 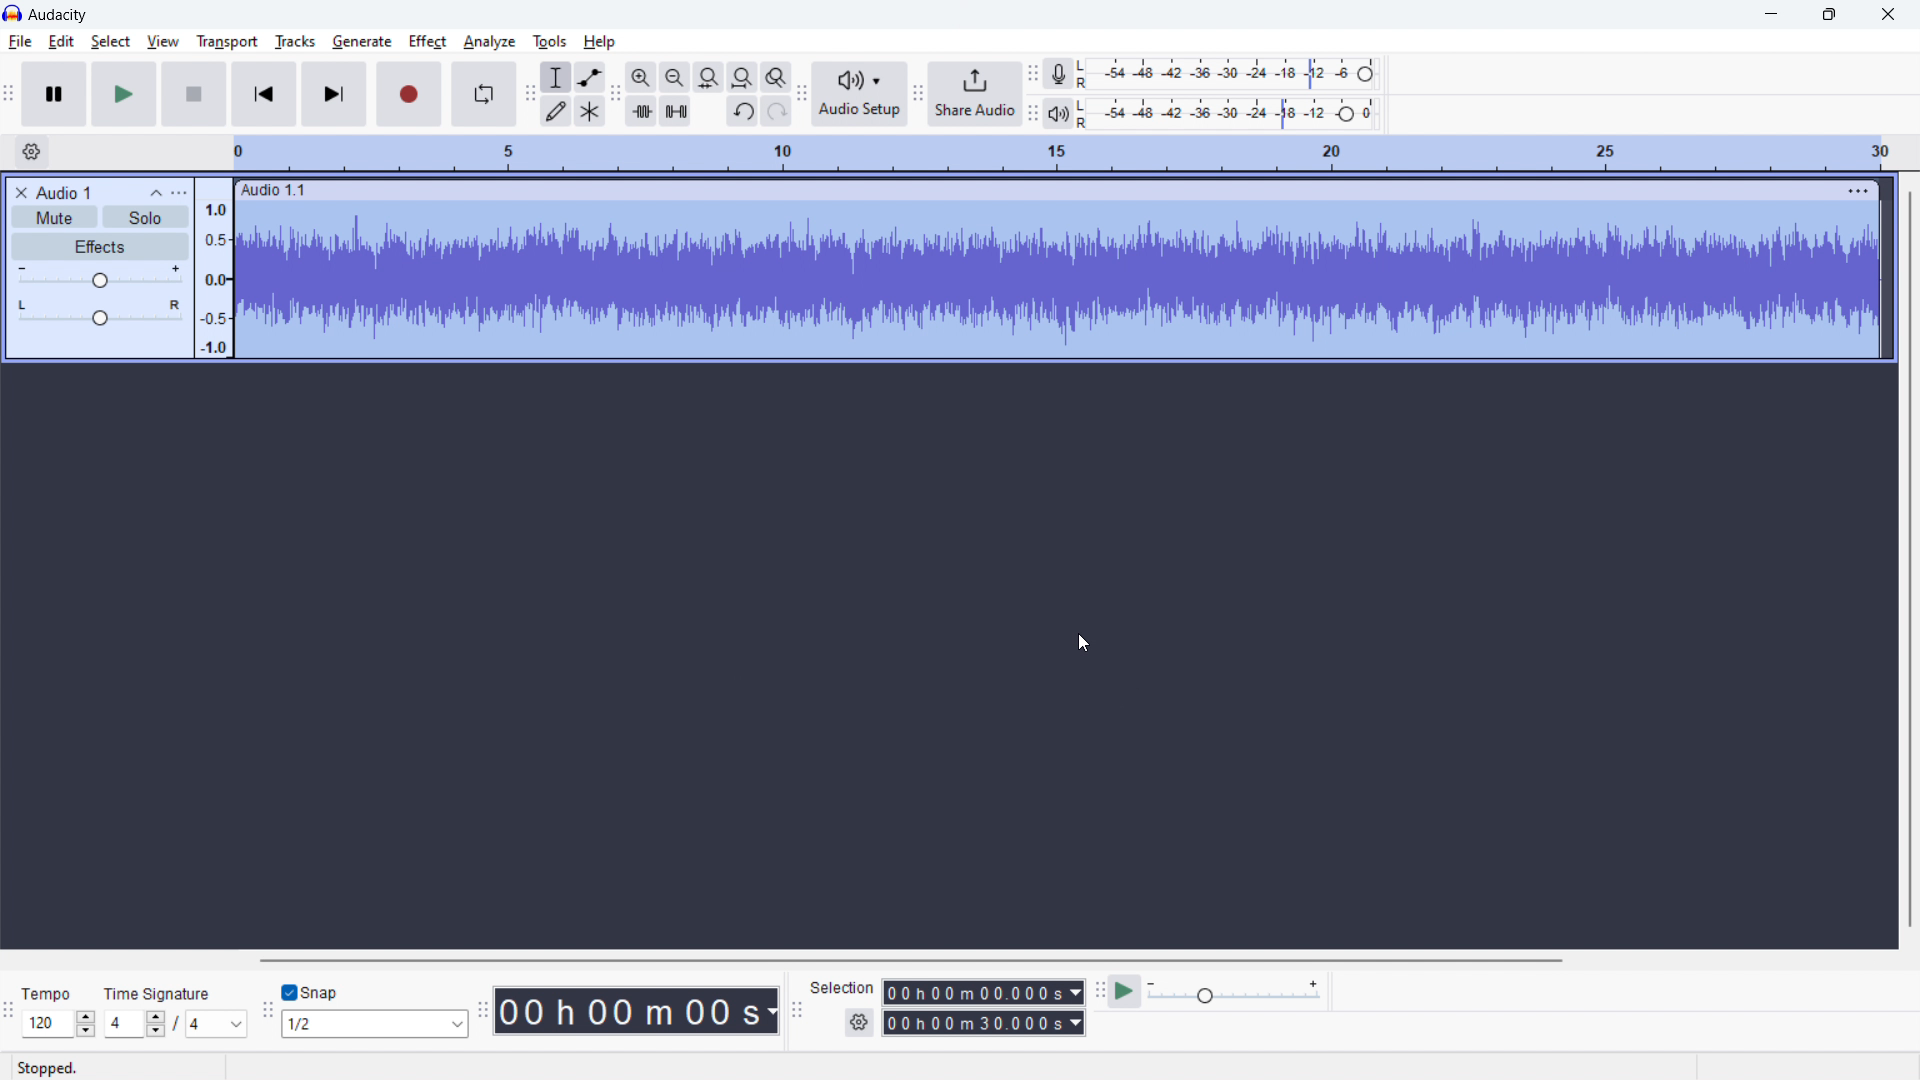 What do you see at coordinates (1770, 15) in the screenshot?
I see `minimize` at bounding box center [1770, 15].